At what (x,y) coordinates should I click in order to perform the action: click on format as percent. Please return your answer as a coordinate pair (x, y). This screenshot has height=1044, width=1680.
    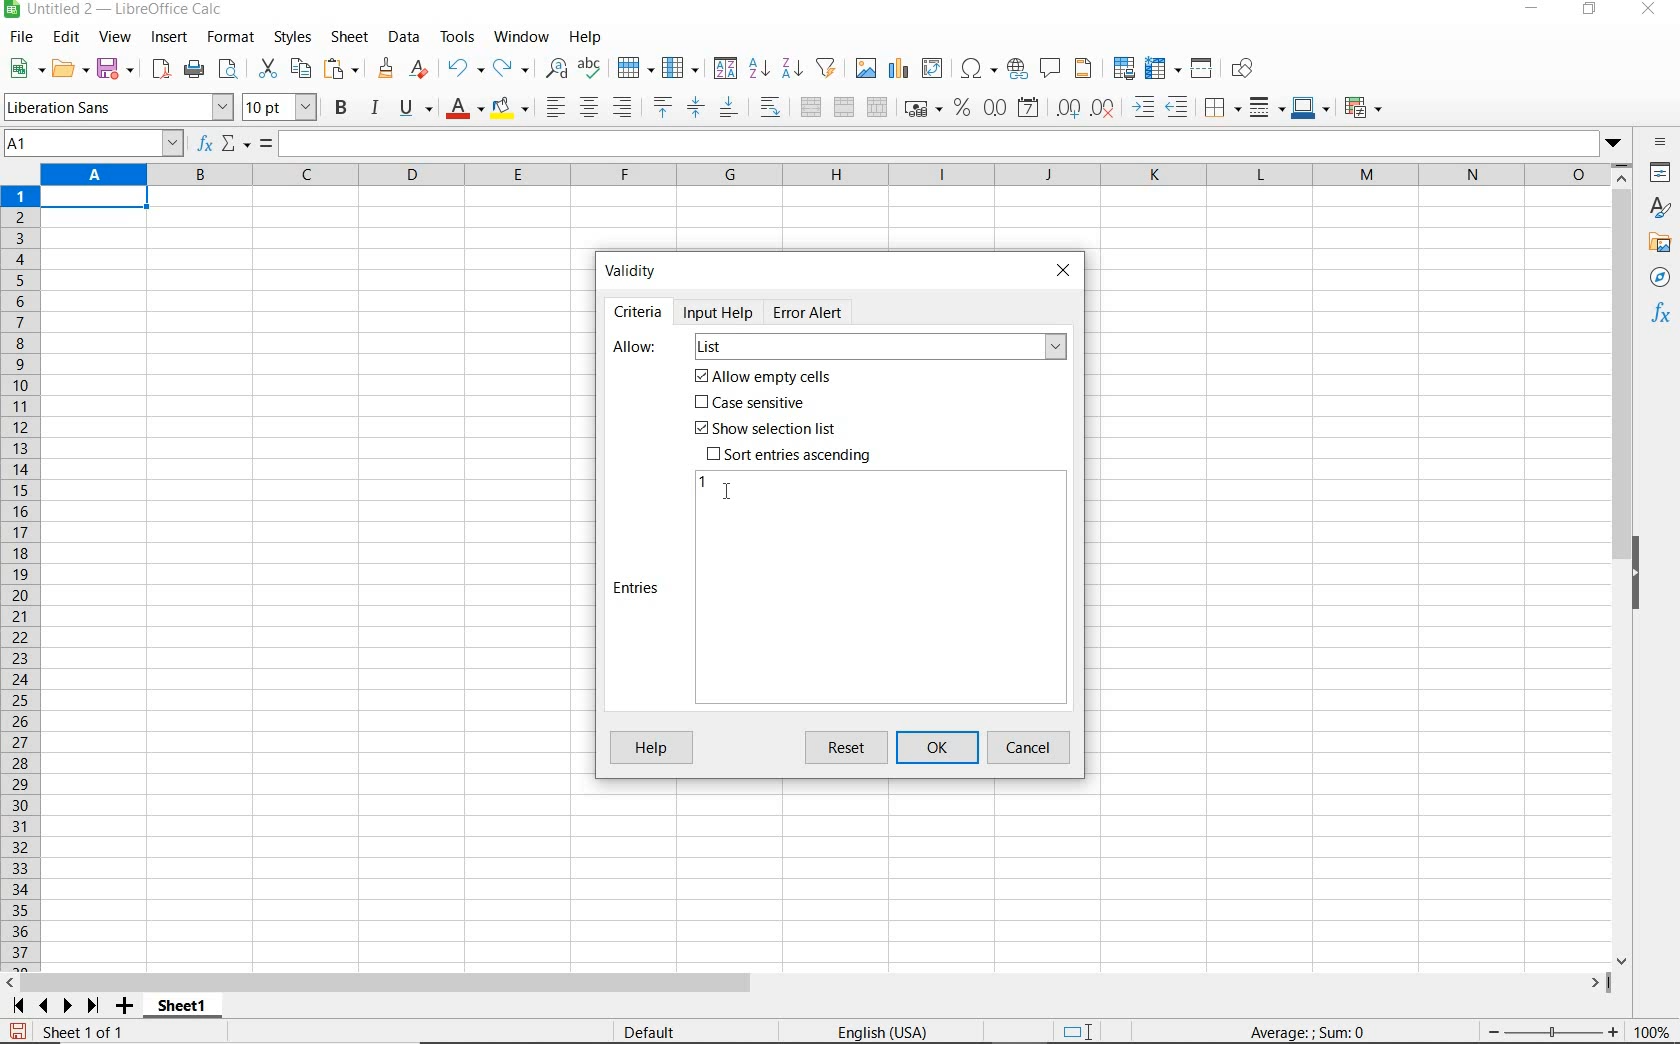
    Looking at the image, I should click on (962, 108).